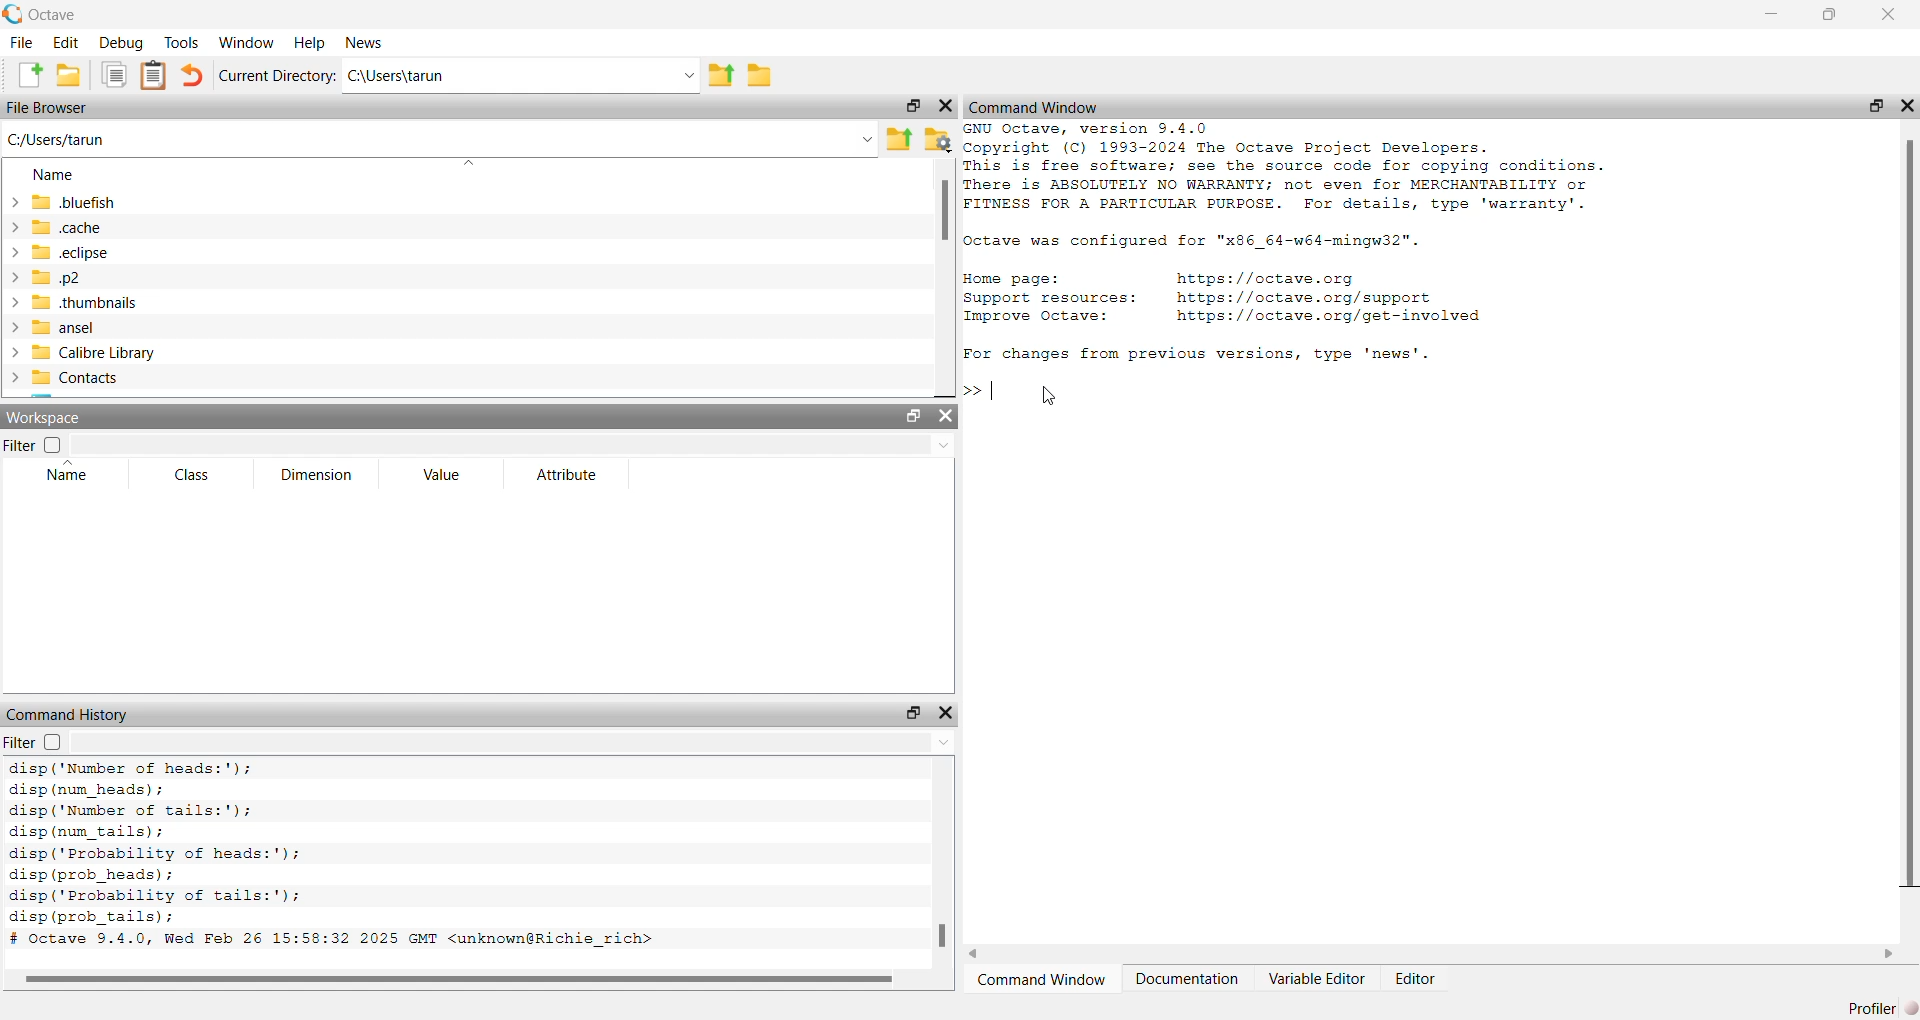 This screenshot has height=1020, width=1920. I want to click on Browse Directions, so click(760, 75).